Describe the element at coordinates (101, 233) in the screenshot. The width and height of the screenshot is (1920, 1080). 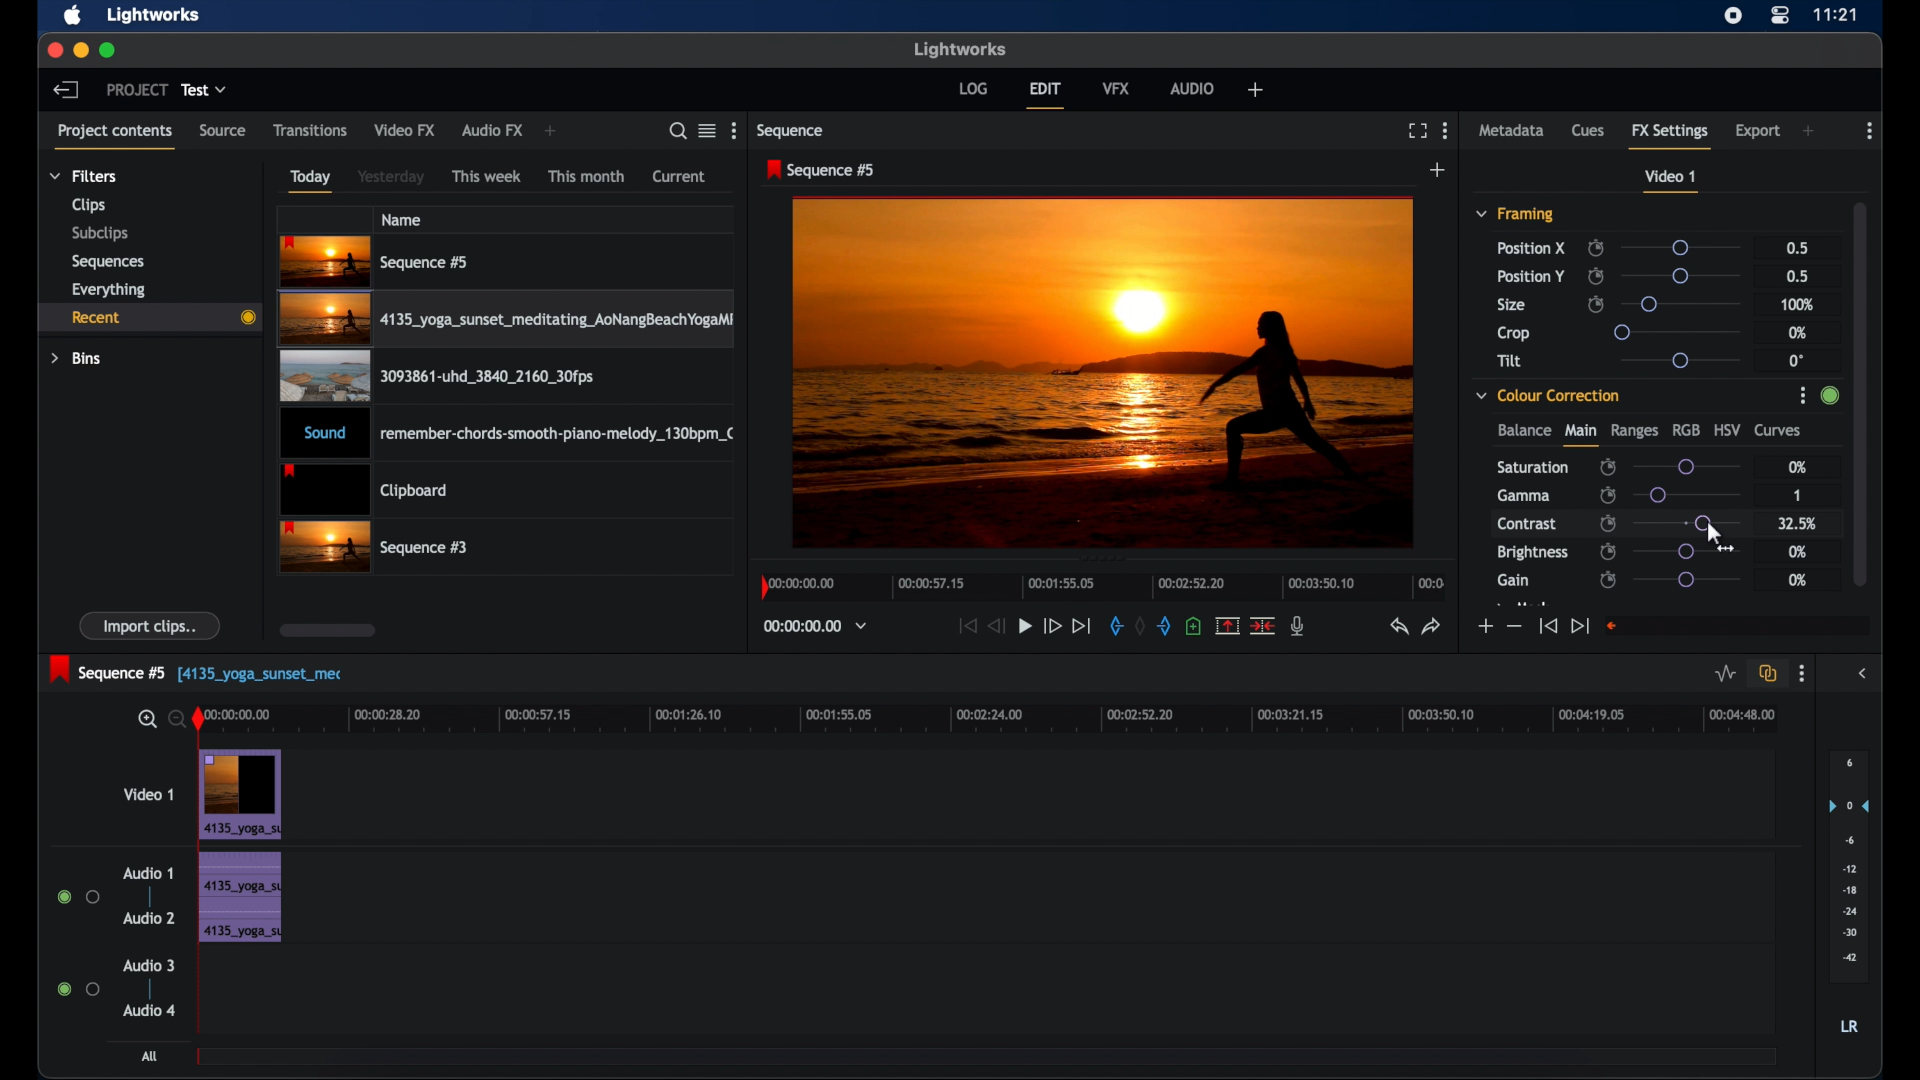
I see `subclips` at that location.